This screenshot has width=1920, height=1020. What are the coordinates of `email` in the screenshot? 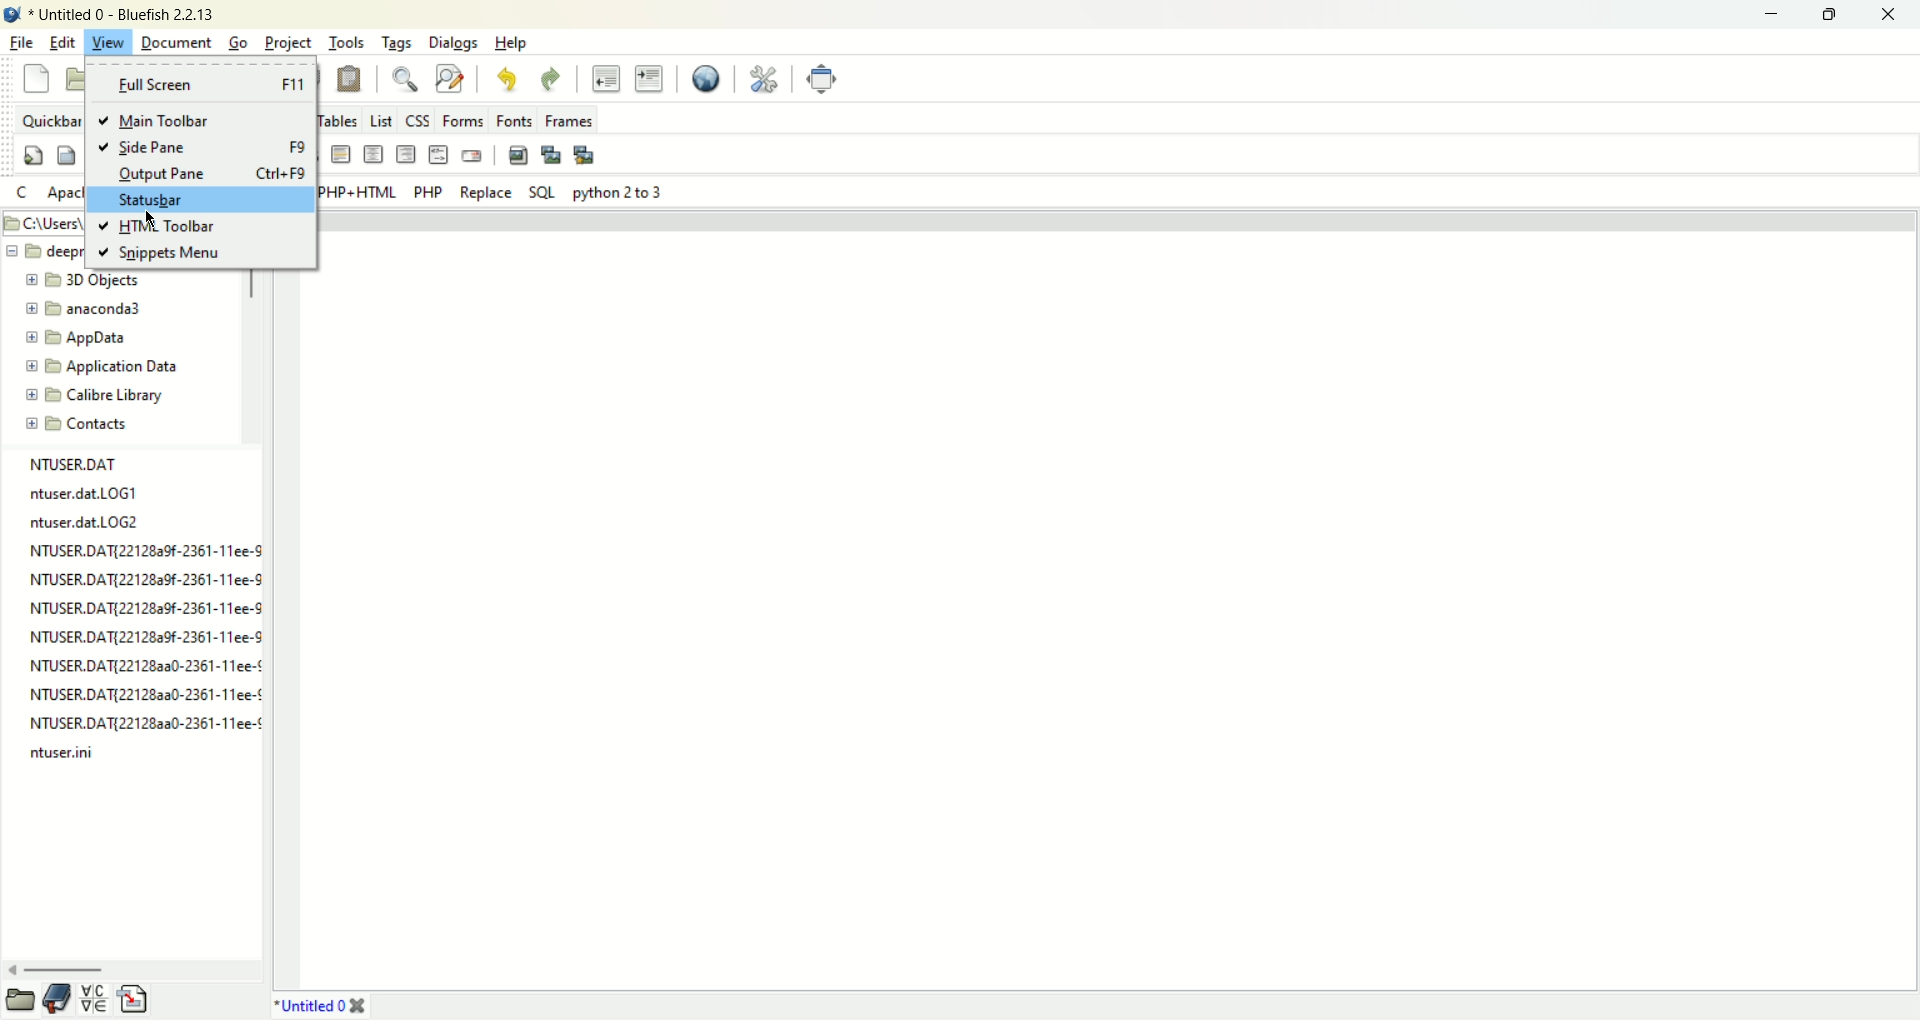 It's located at (471, 154).